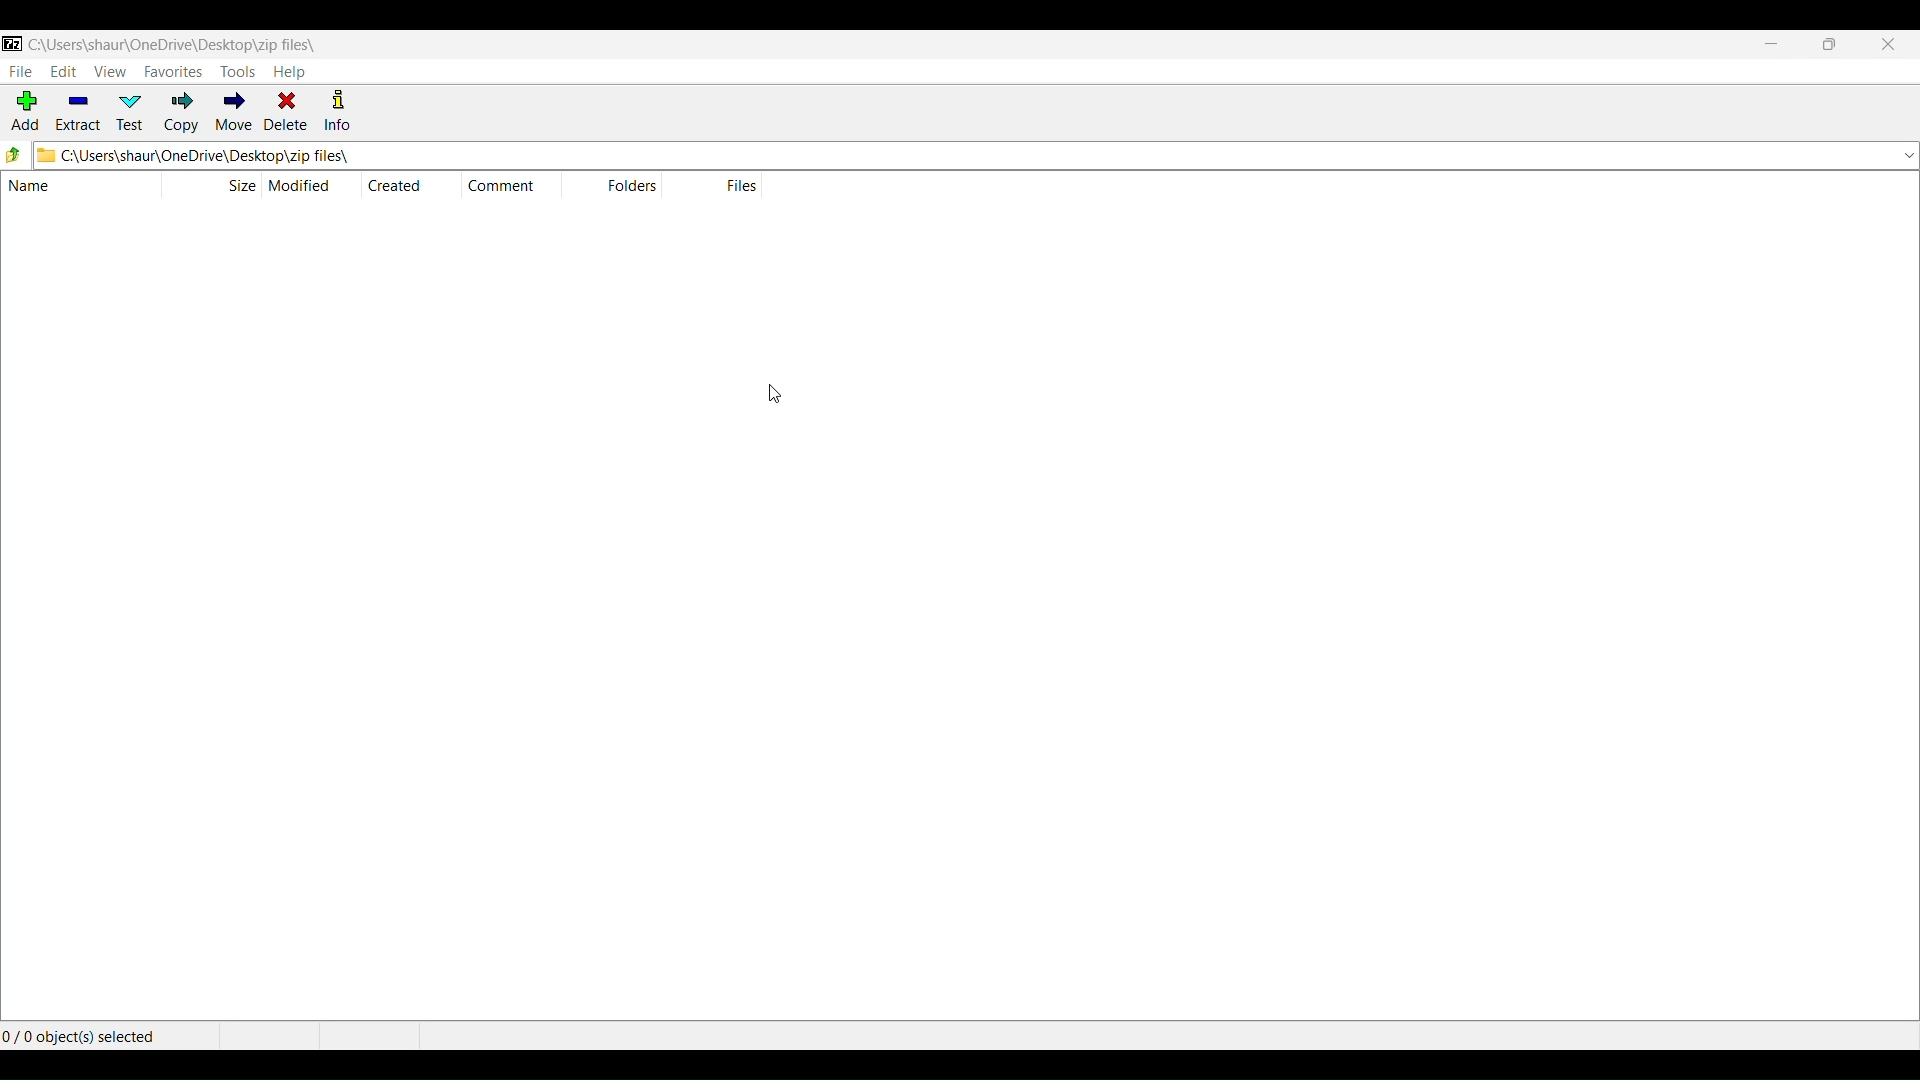 This screenshot has width=1920, height=1080. What do you see at coordinates (304, 185) in the screenshot?
I see `MODIFIED` at bounding box center [304, 185].